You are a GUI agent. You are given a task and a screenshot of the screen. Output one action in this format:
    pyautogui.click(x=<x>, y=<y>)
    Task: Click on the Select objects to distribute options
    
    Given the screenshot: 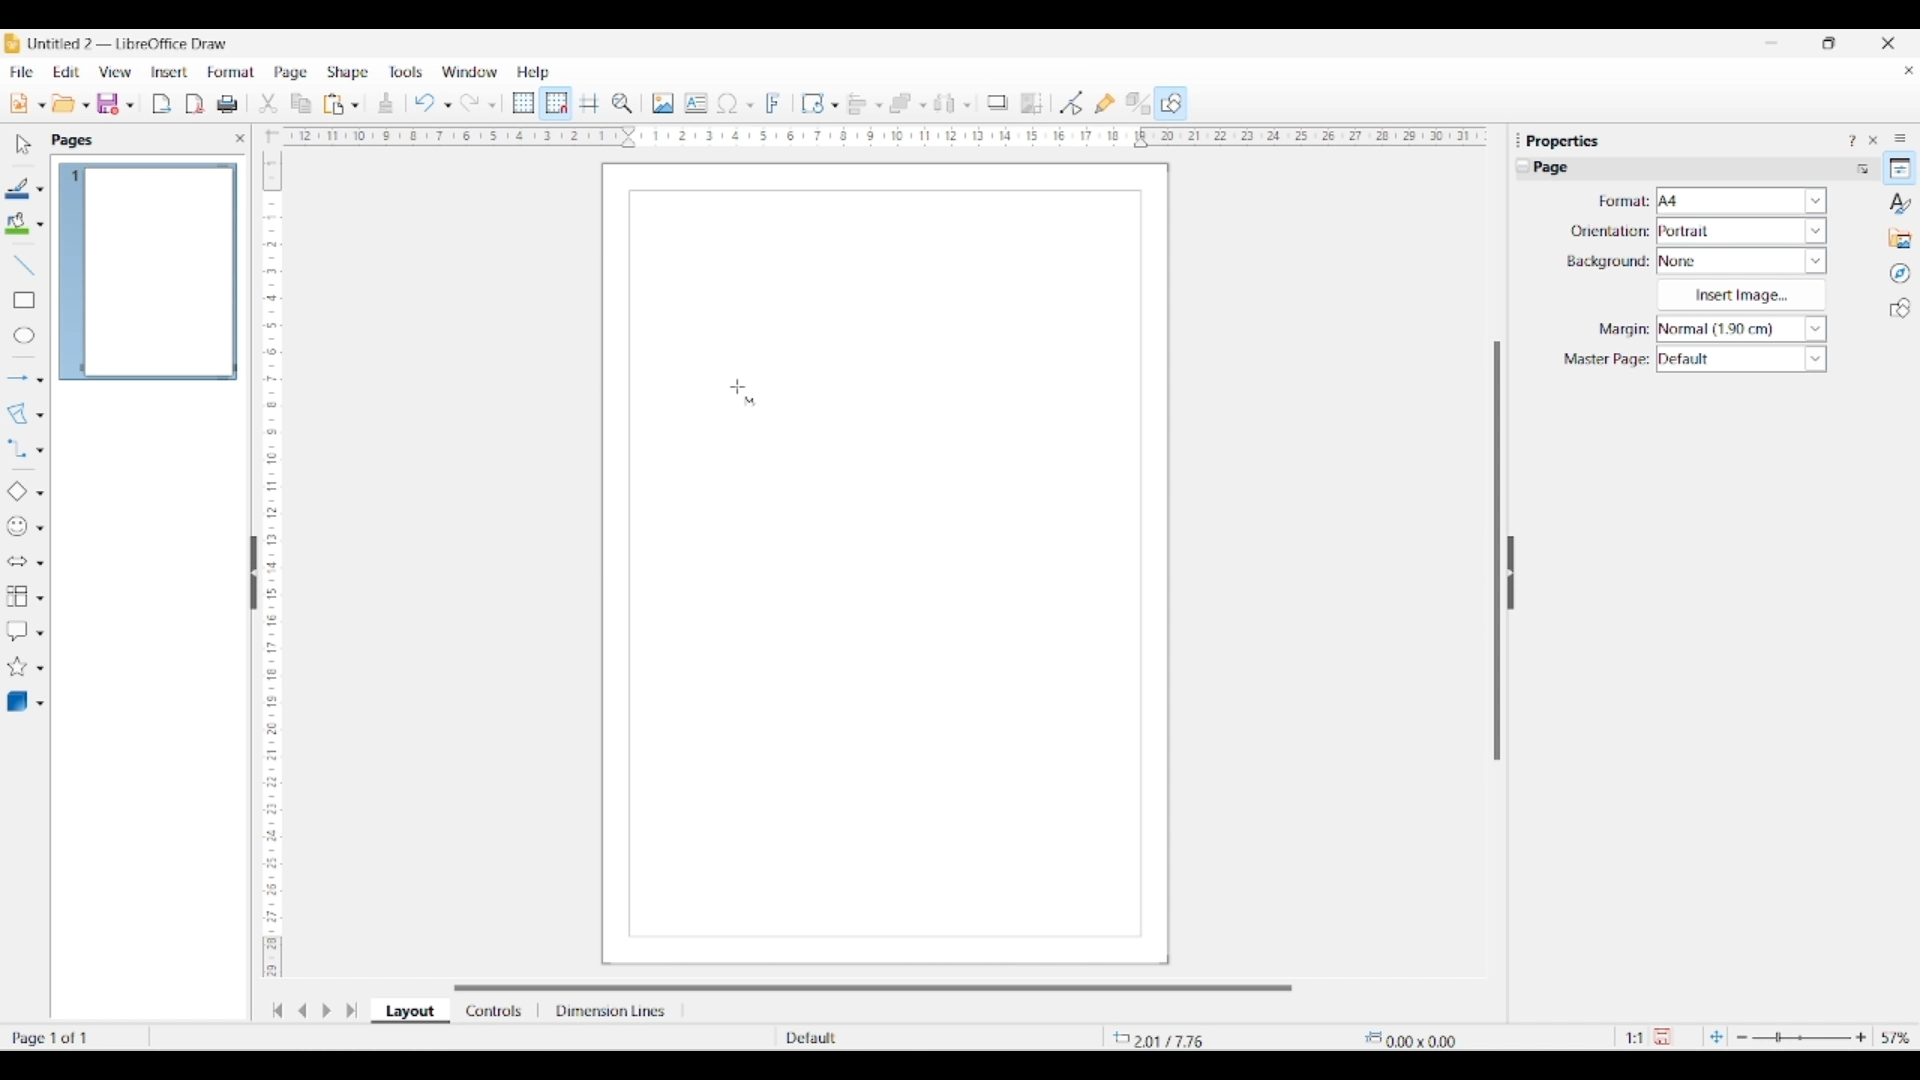 What is the action you would take?
    pyautogui.click(x=967, y=105)
    